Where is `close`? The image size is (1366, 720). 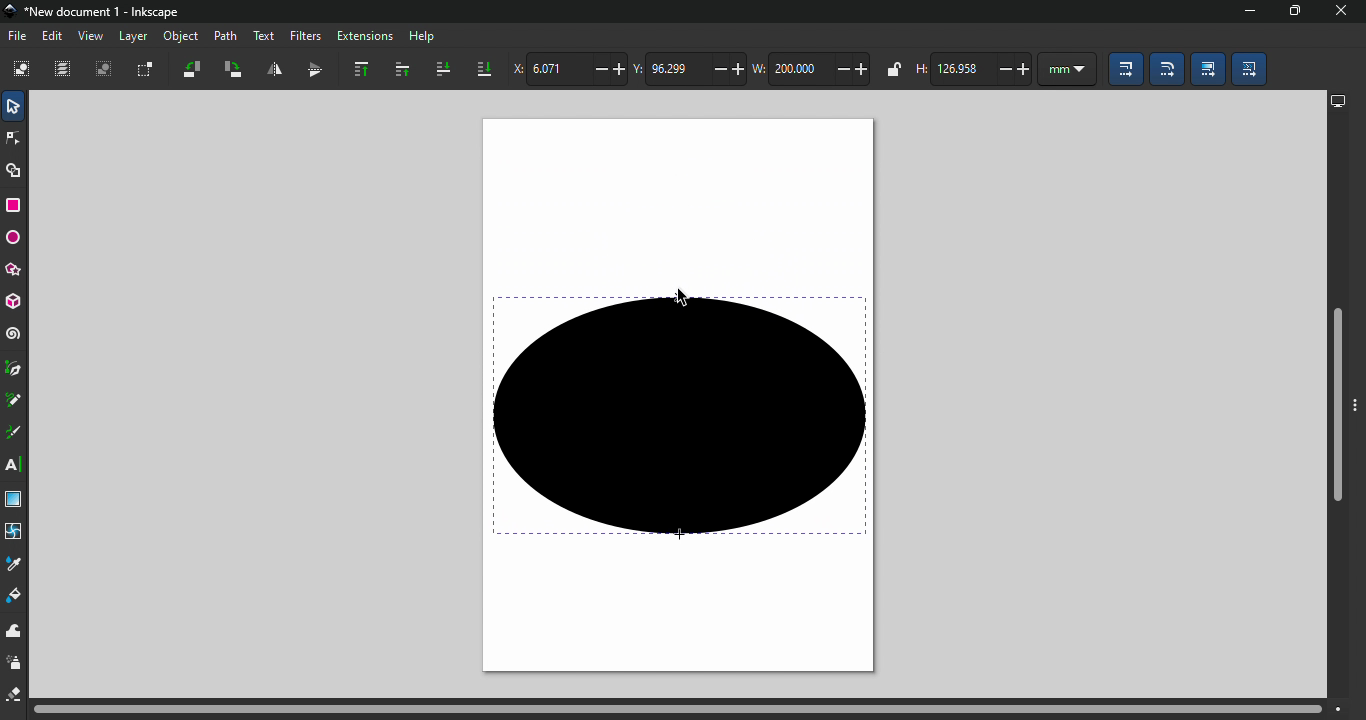 close is located at coordinates (1344, 13).